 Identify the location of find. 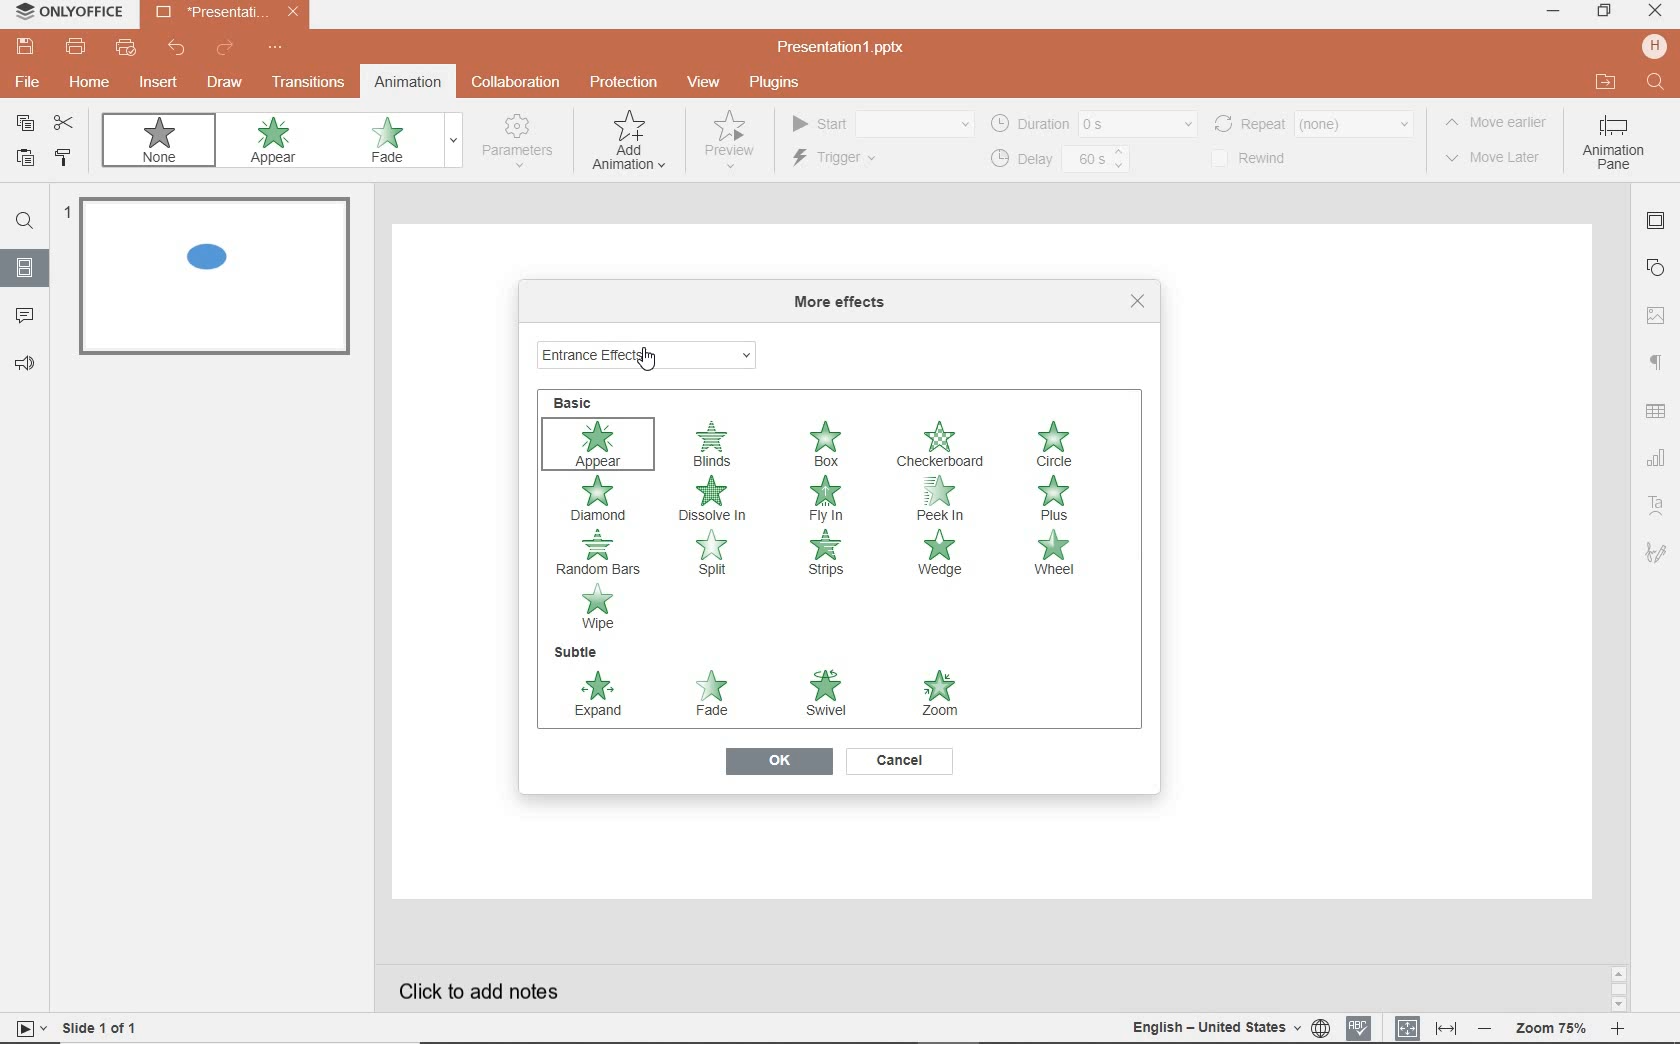
(1653, 80).